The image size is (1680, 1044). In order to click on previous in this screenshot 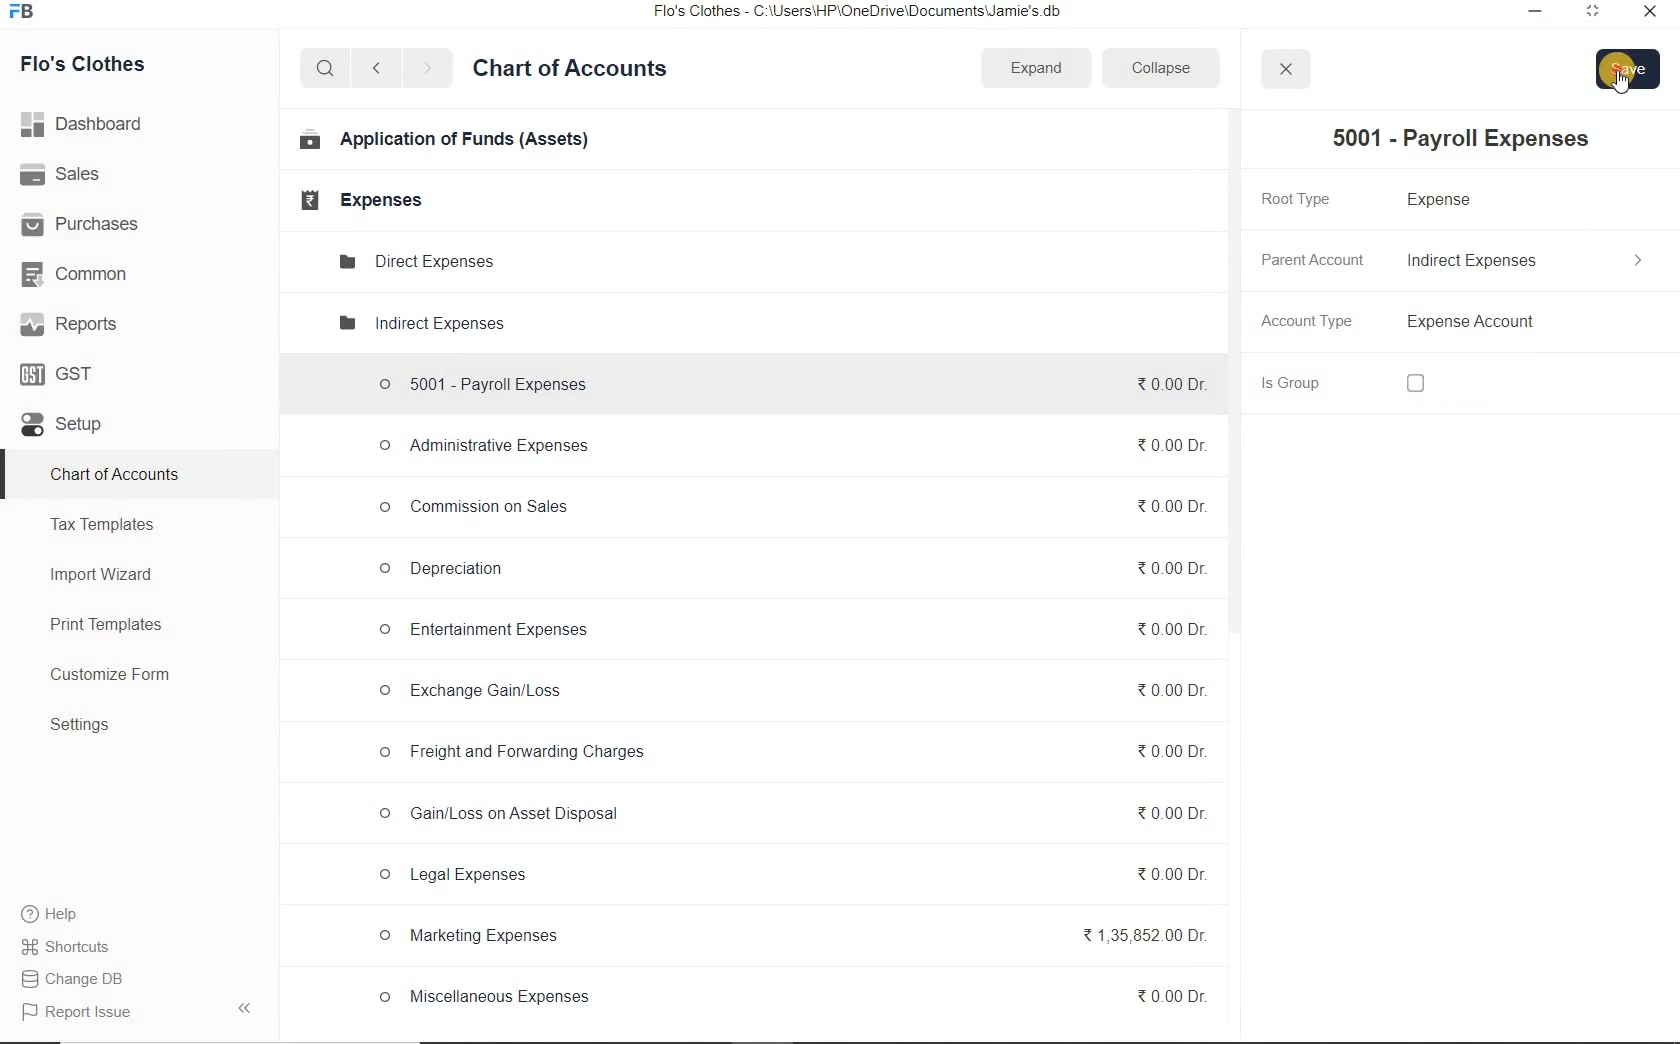, I will do `click(375, 69)`.